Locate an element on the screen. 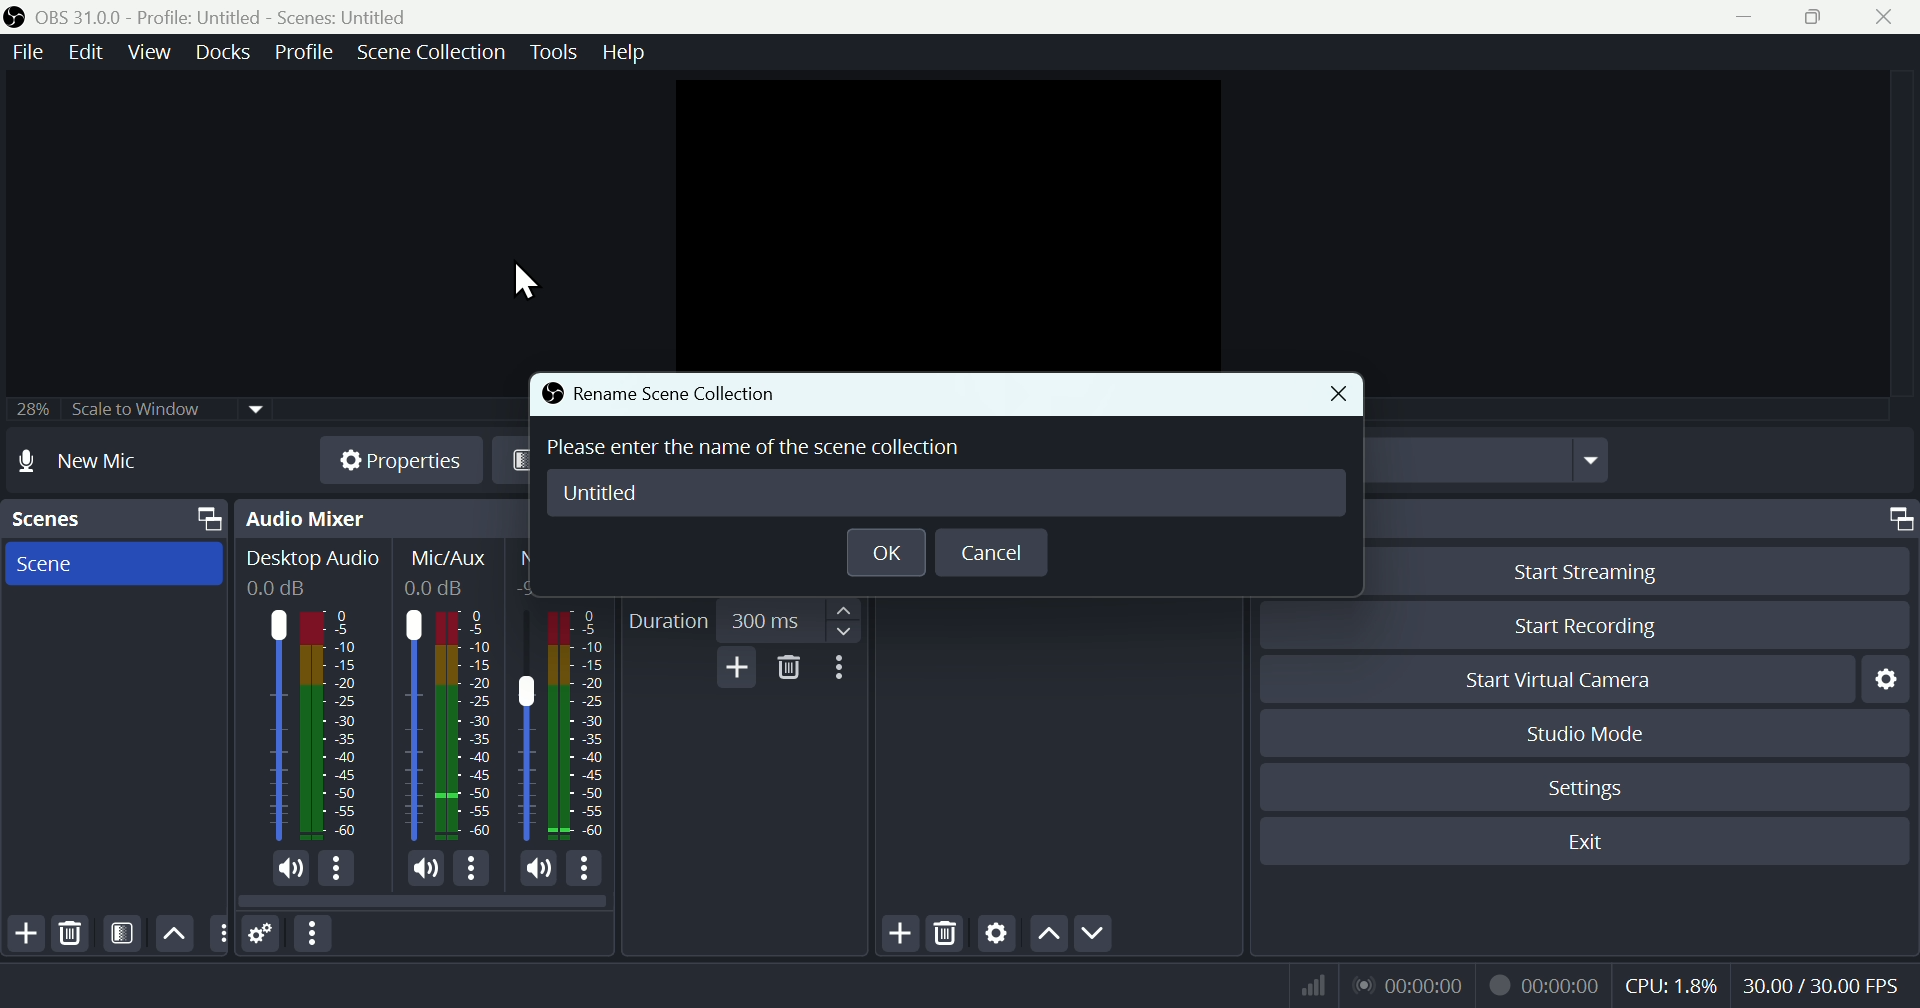 This screenshot has width=1920, height=1008. Close is located at coordinates (1888, 19).